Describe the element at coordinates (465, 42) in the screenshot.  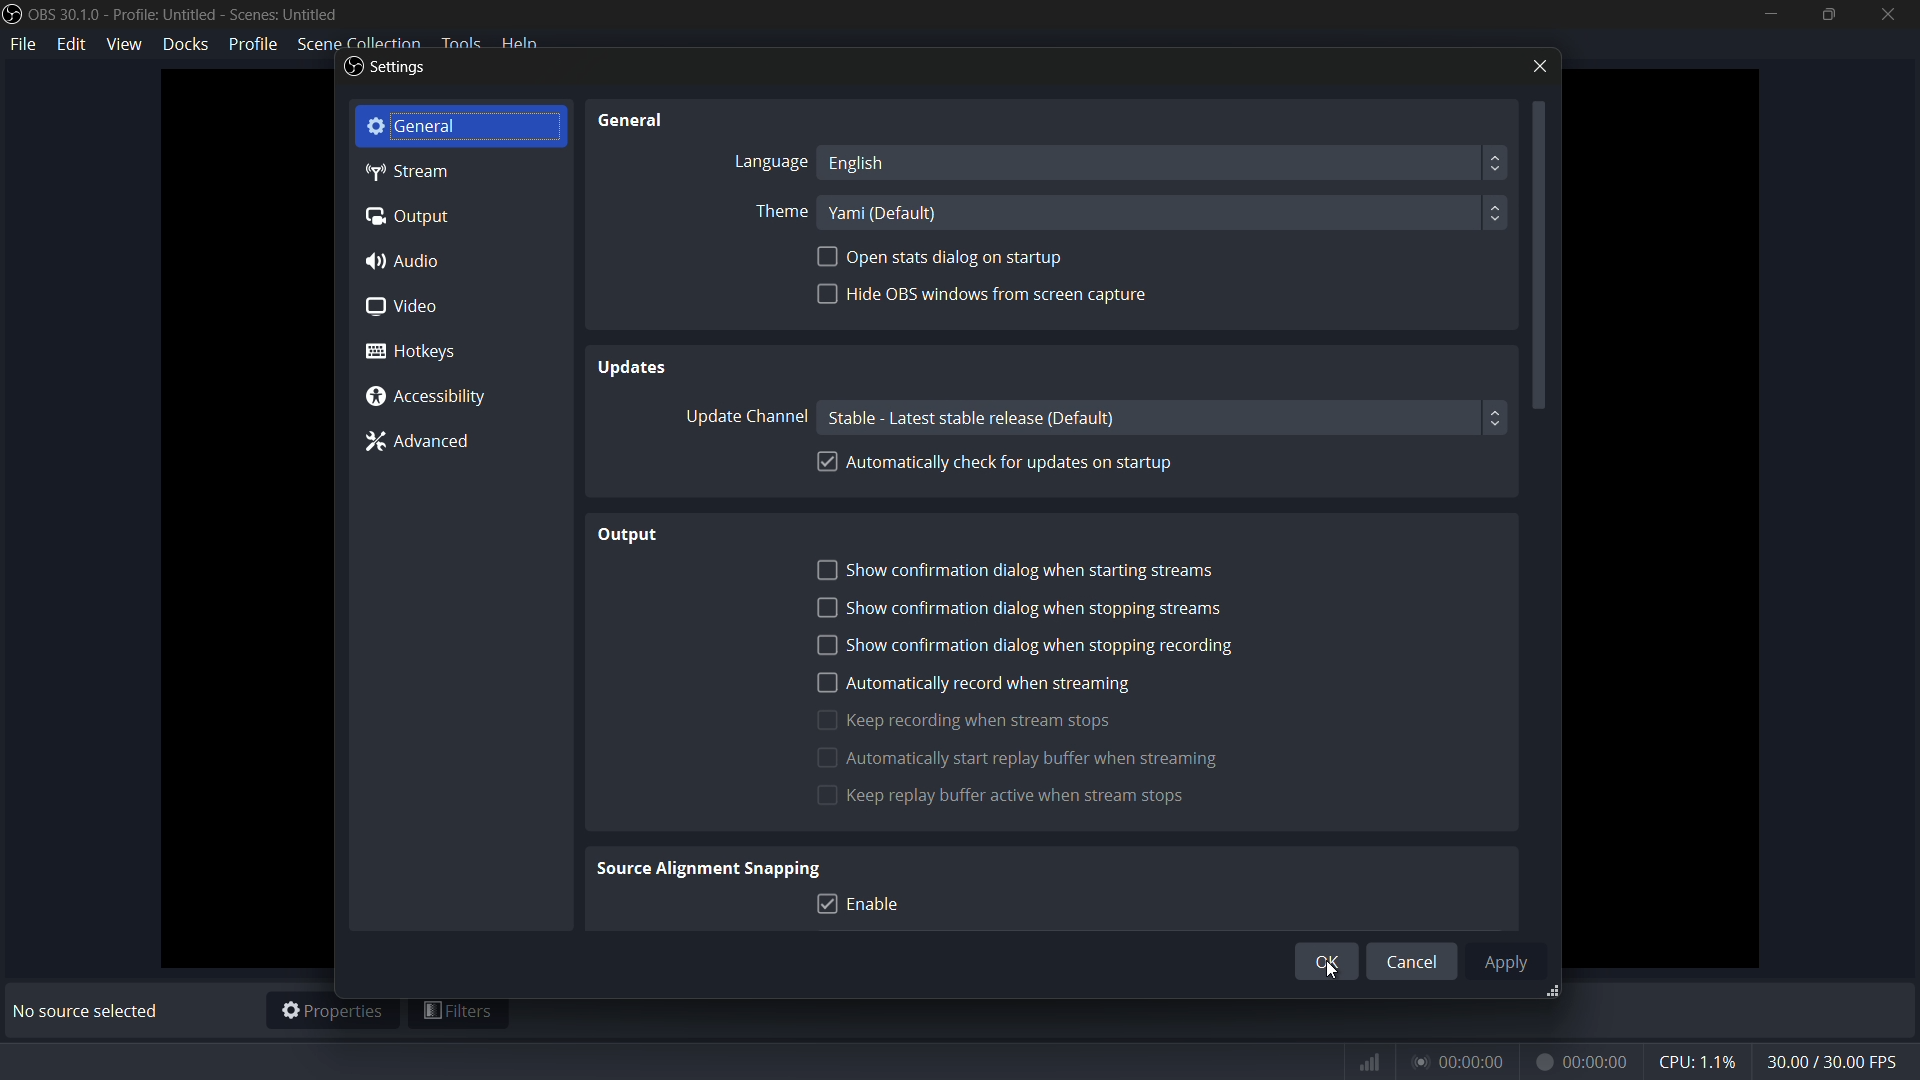
I see `tools` at that location.